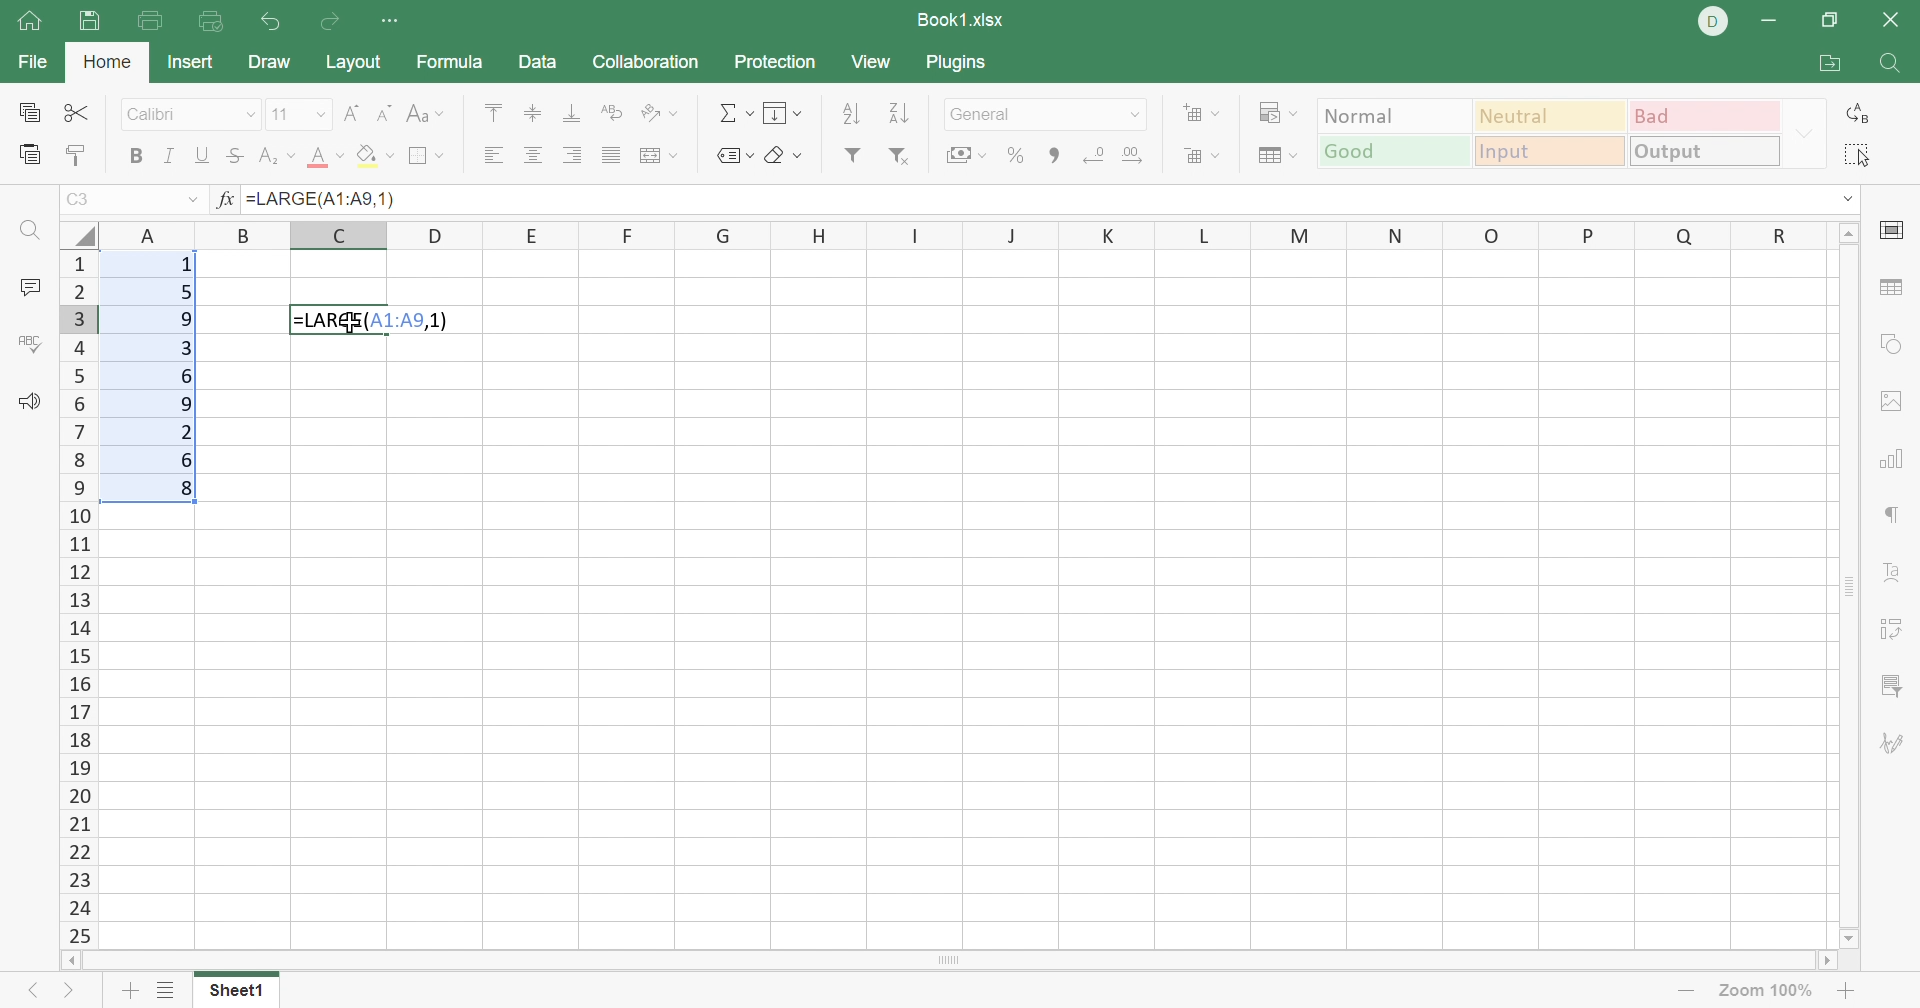  Describe the element at coordinates (1389, 115) in the screenshot. I see `Normal` at that location.